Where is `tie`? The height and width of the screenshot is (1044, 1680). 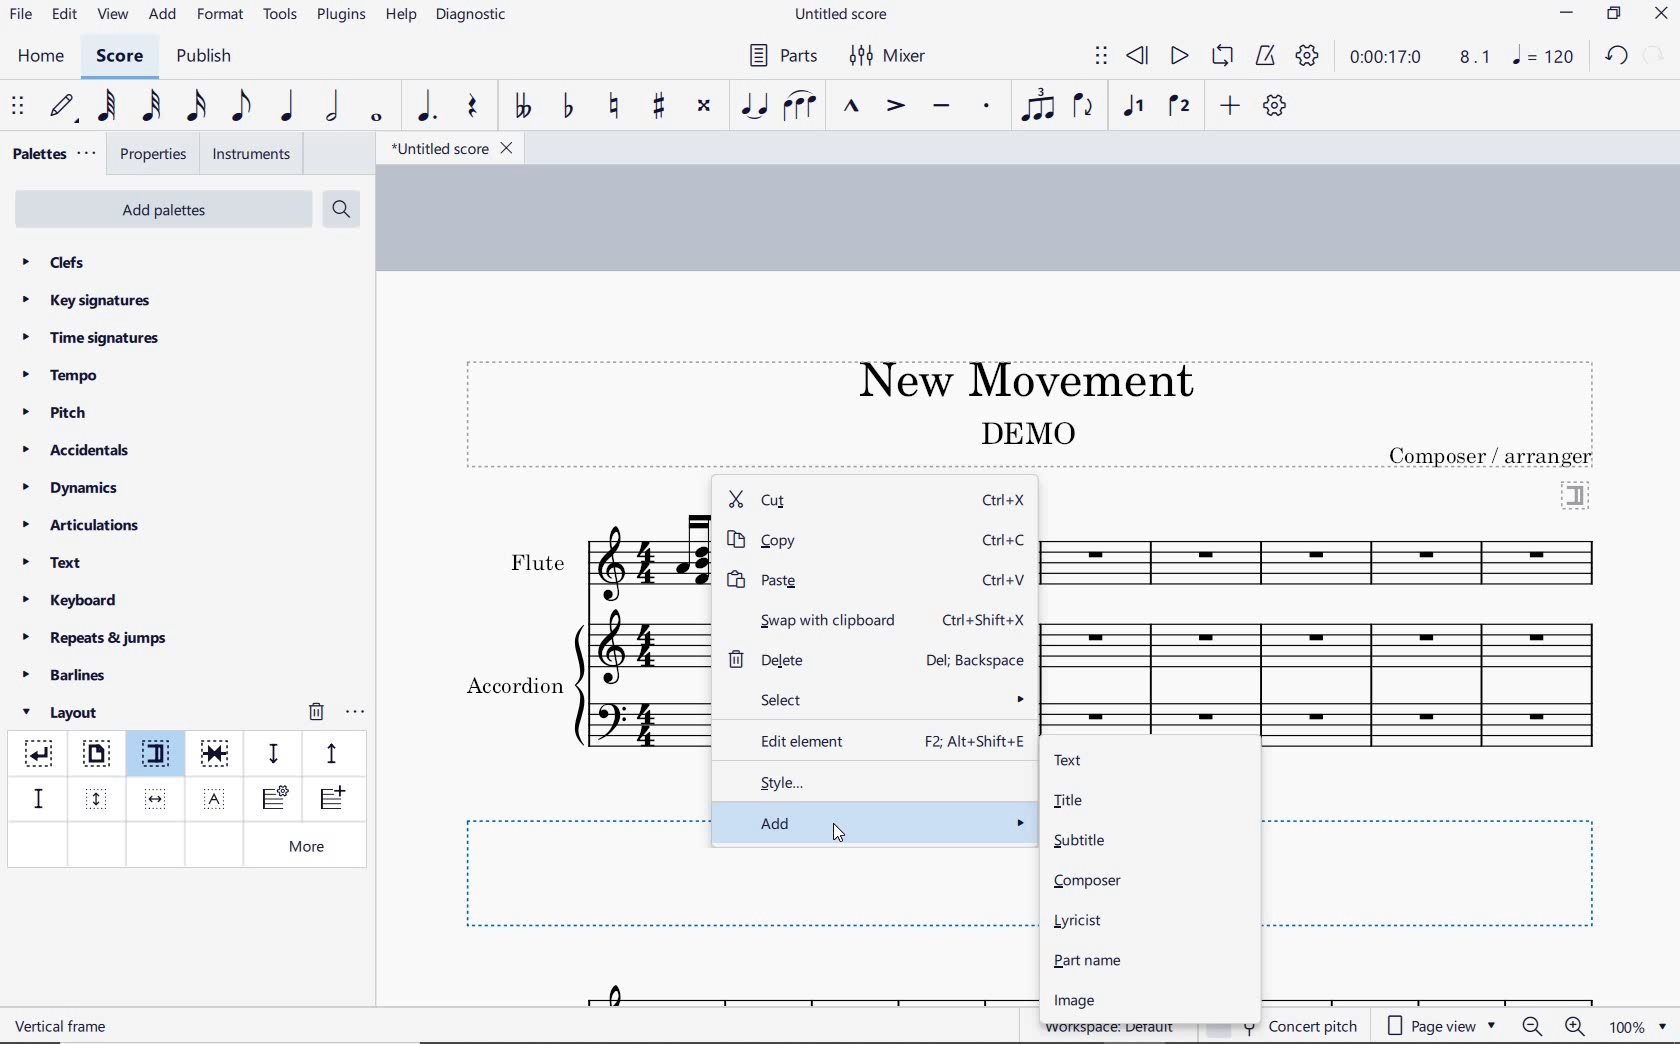 tie is located at coordinates (756, 107).